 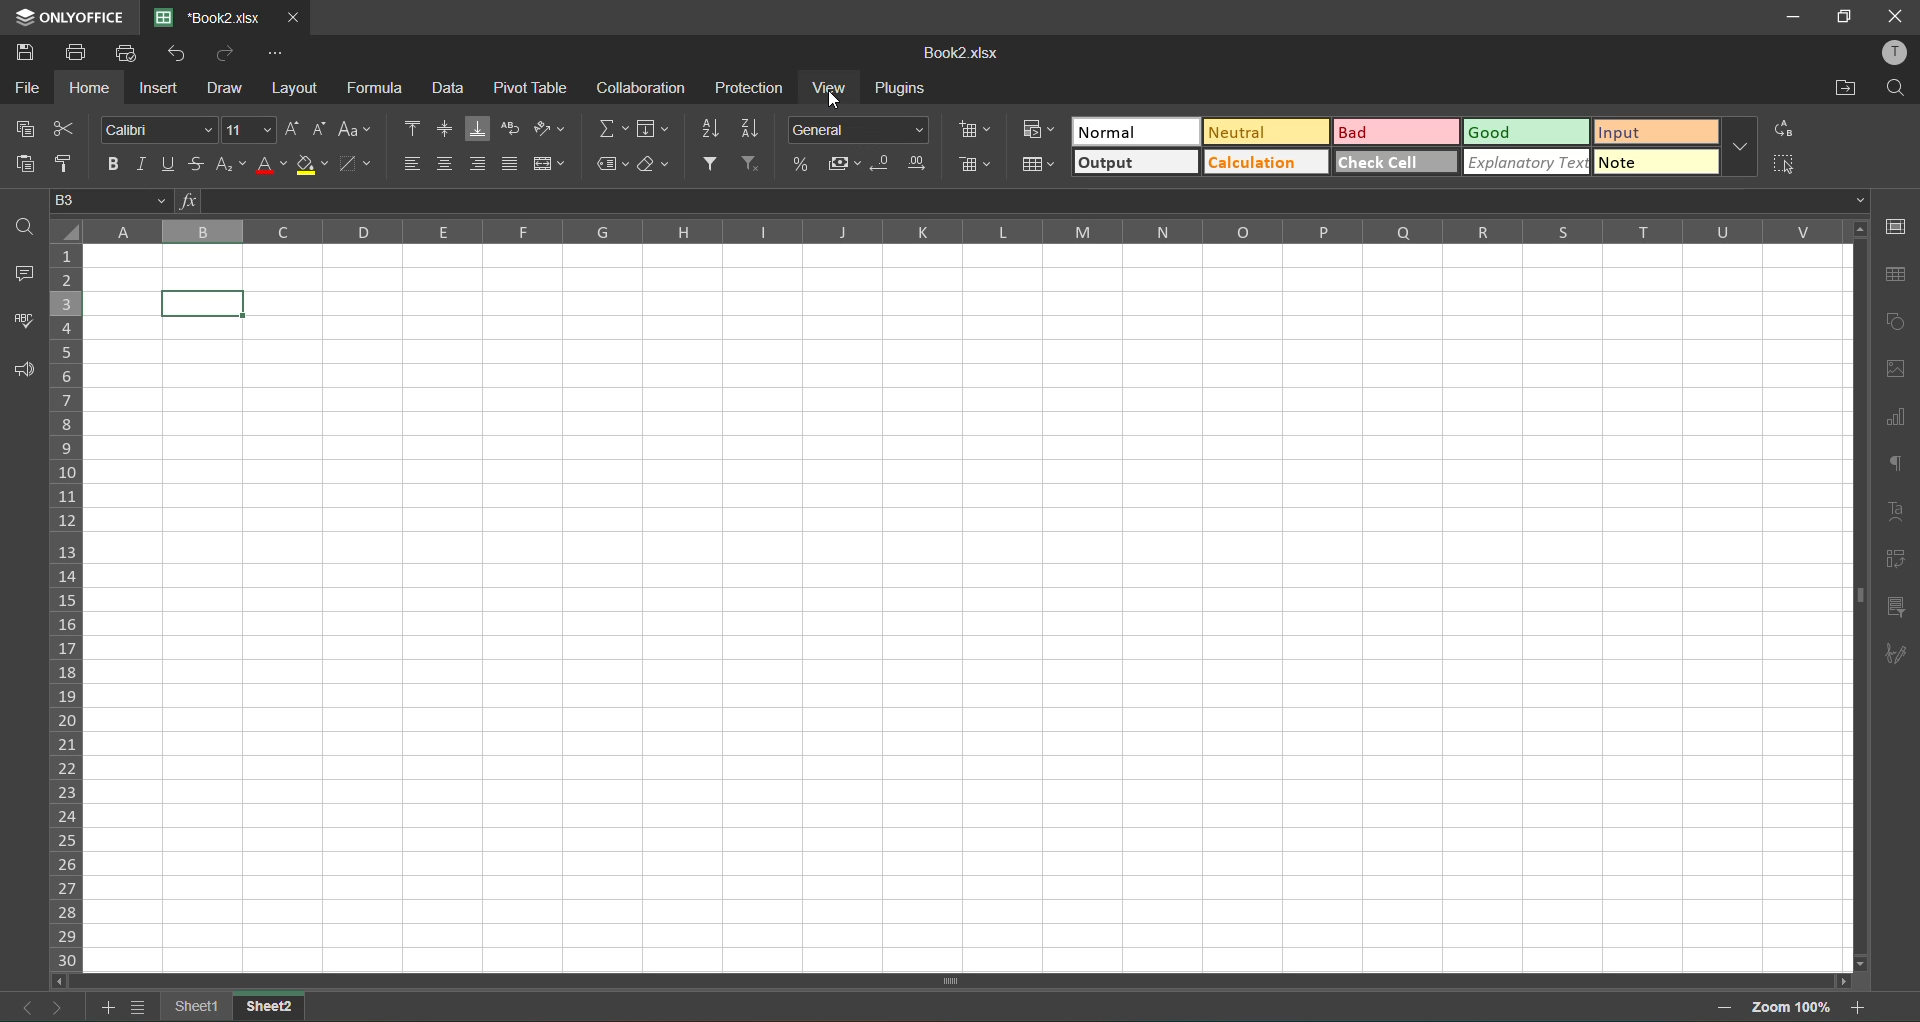 What do you see at coordinates (158, 87) in the screenshot?
I see `insert` at bounding box center [158, 87].